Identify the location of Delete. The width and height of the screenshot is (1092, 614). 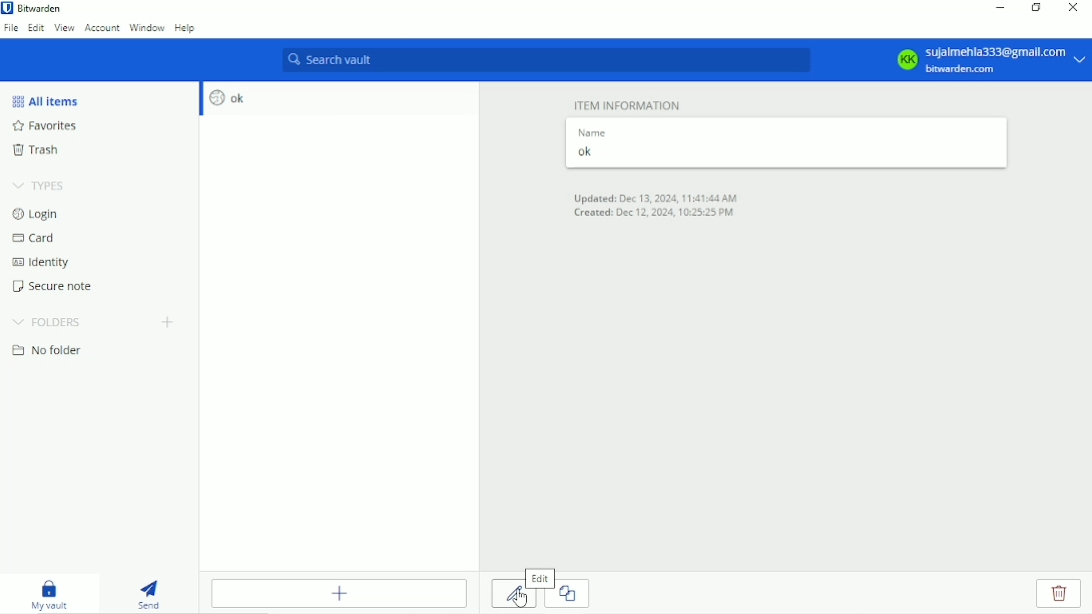
(1058, 593).